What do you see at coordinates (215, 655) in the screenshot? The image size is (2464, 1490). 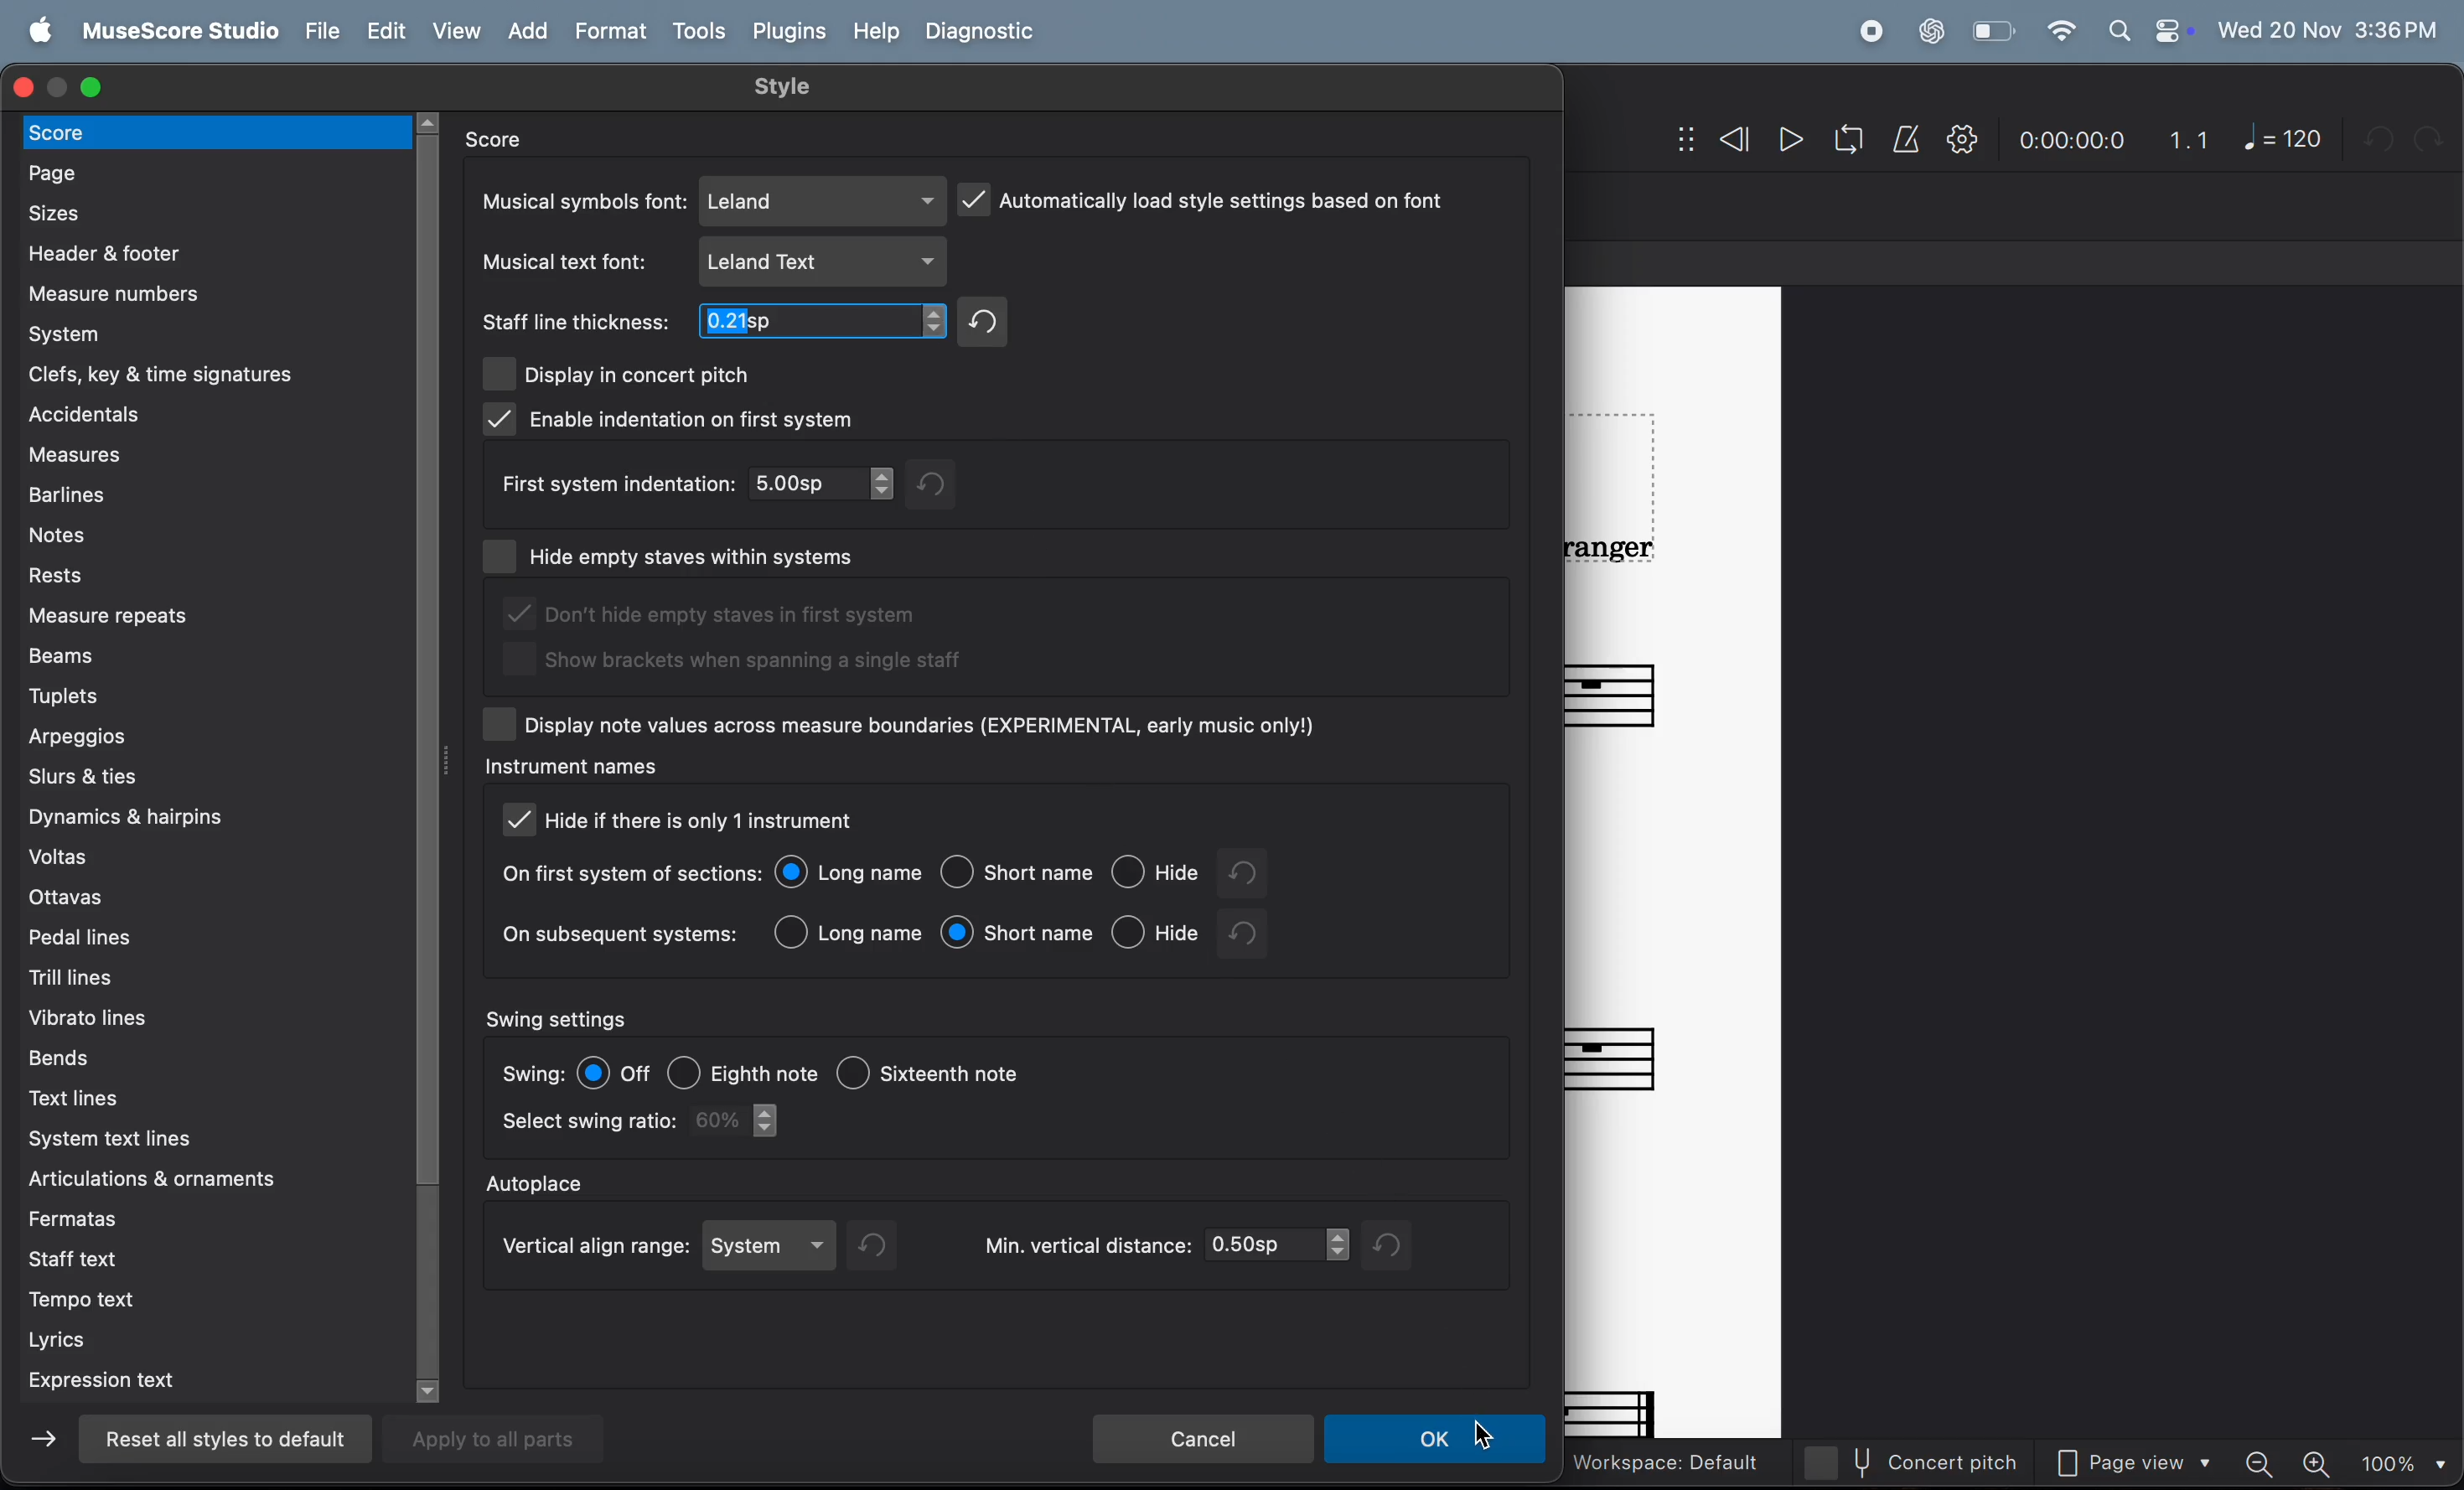 I see `beams` at bounding box center [215, 655].